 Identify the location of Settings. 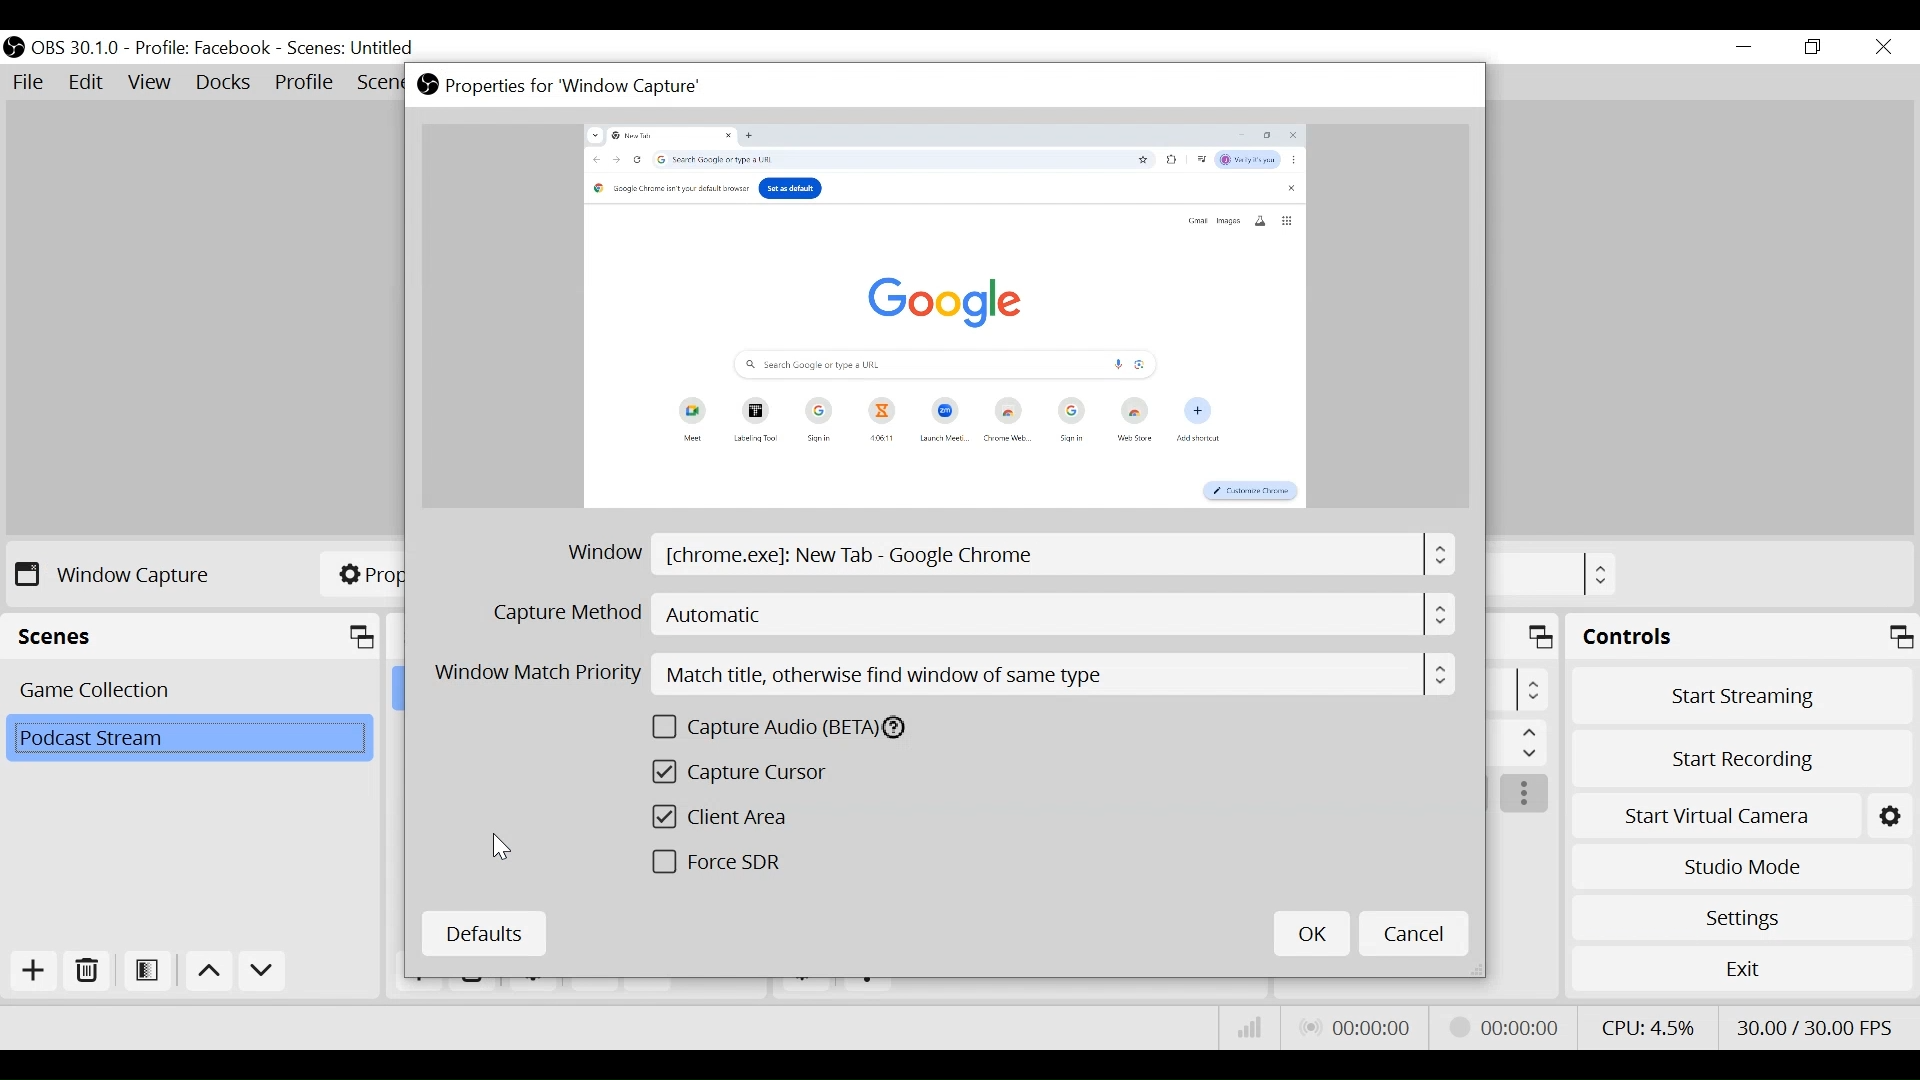
(1741, 918).